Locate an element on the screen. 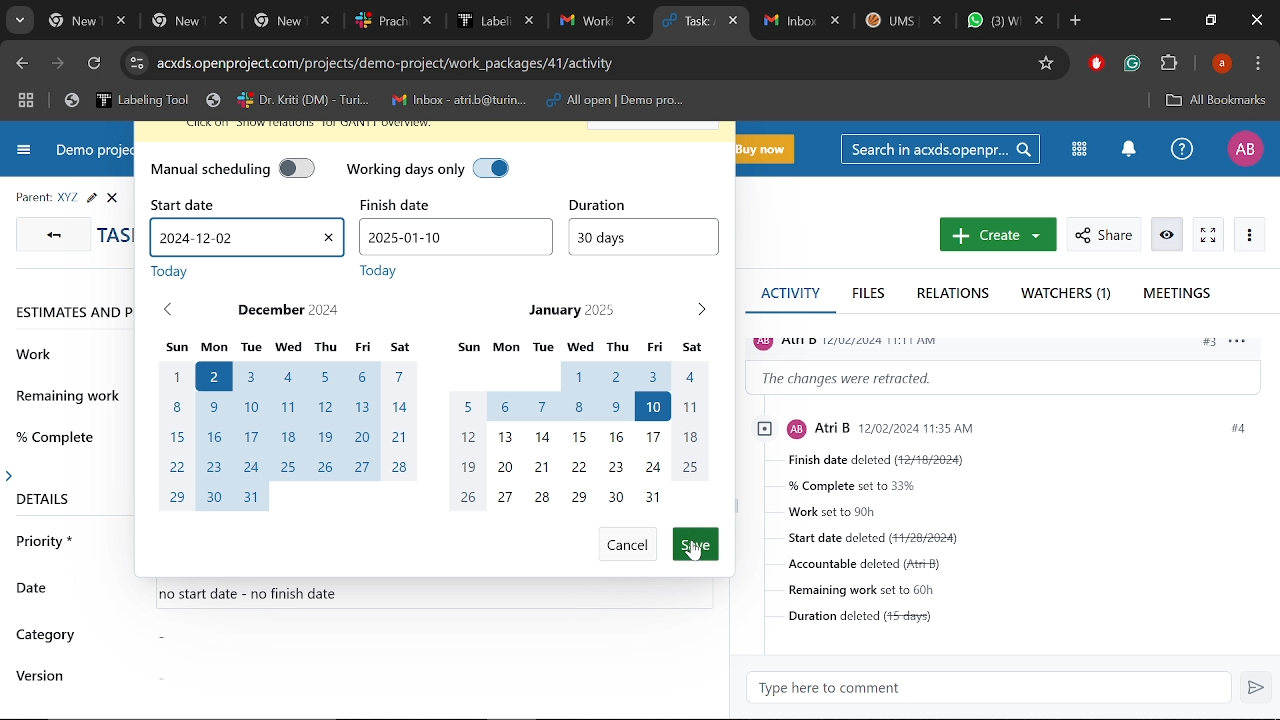  Bookmarked tabs is located at coordinates (378, 101).